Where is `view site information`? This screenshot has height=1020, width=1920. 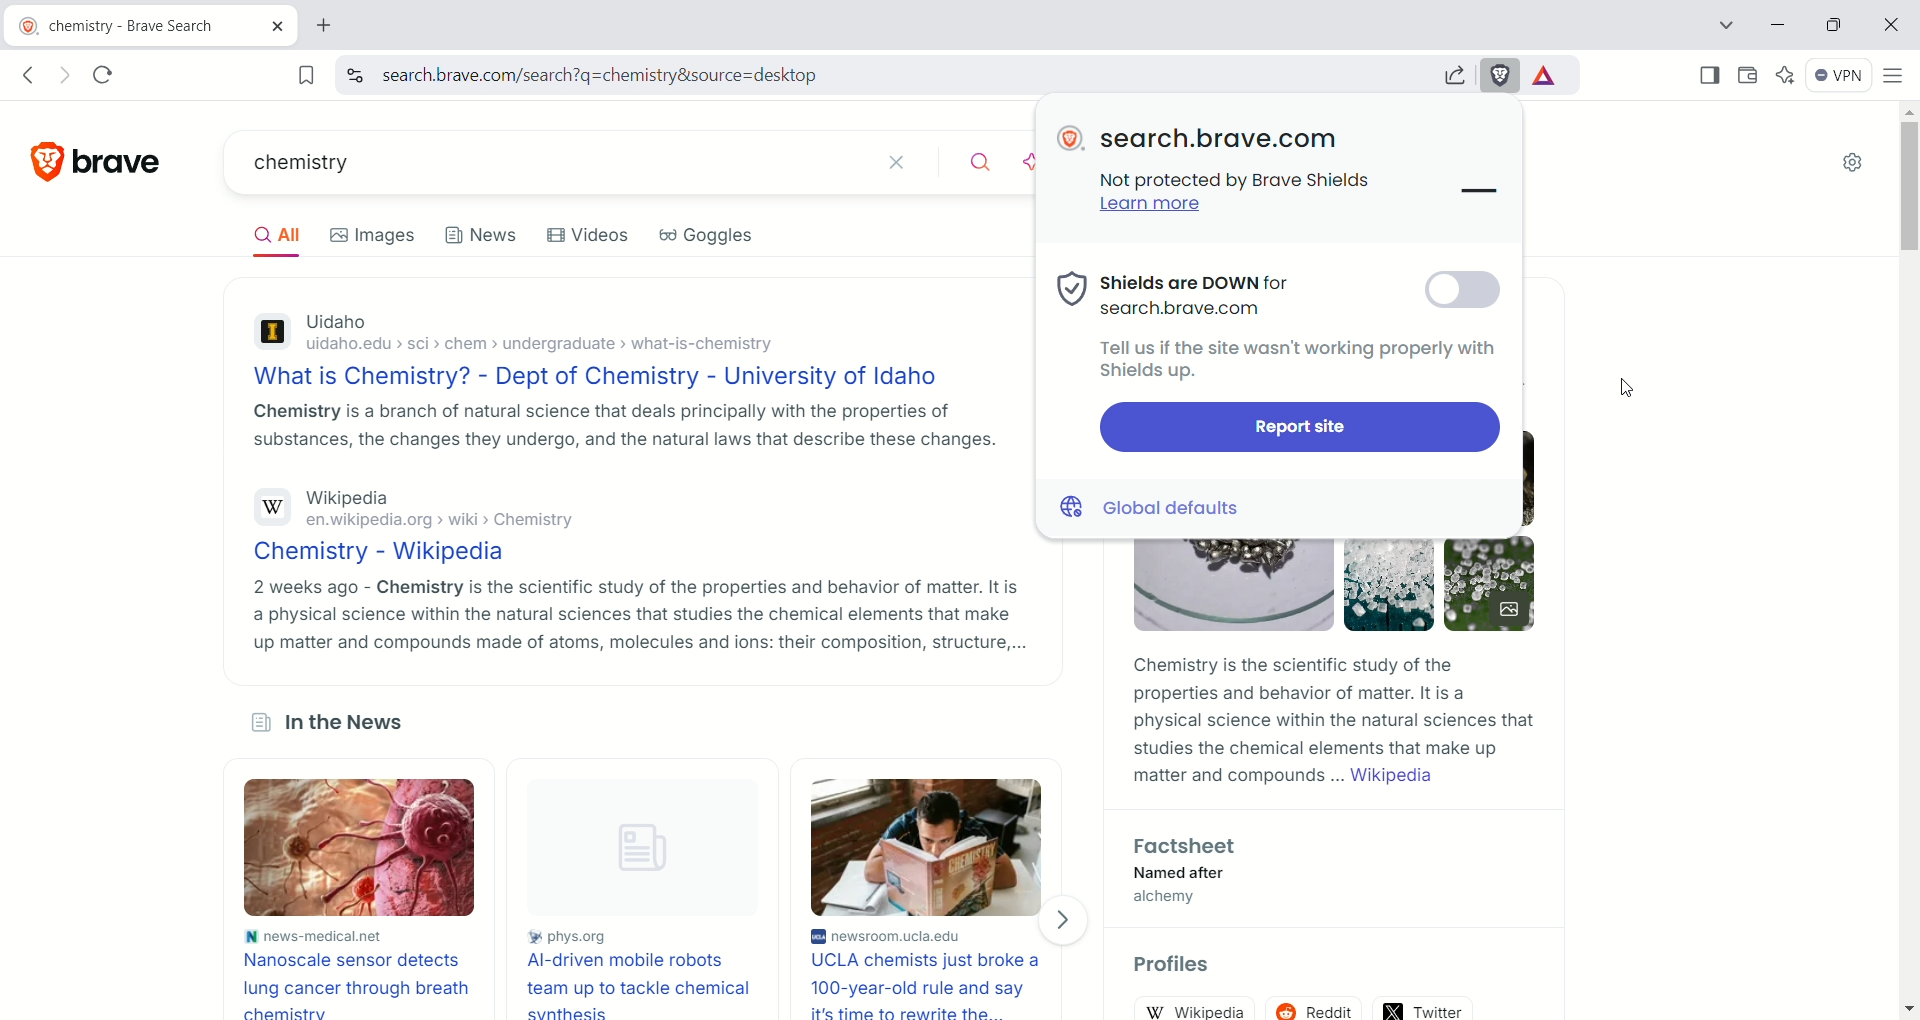
view site information is located at coordinates (354, 75).